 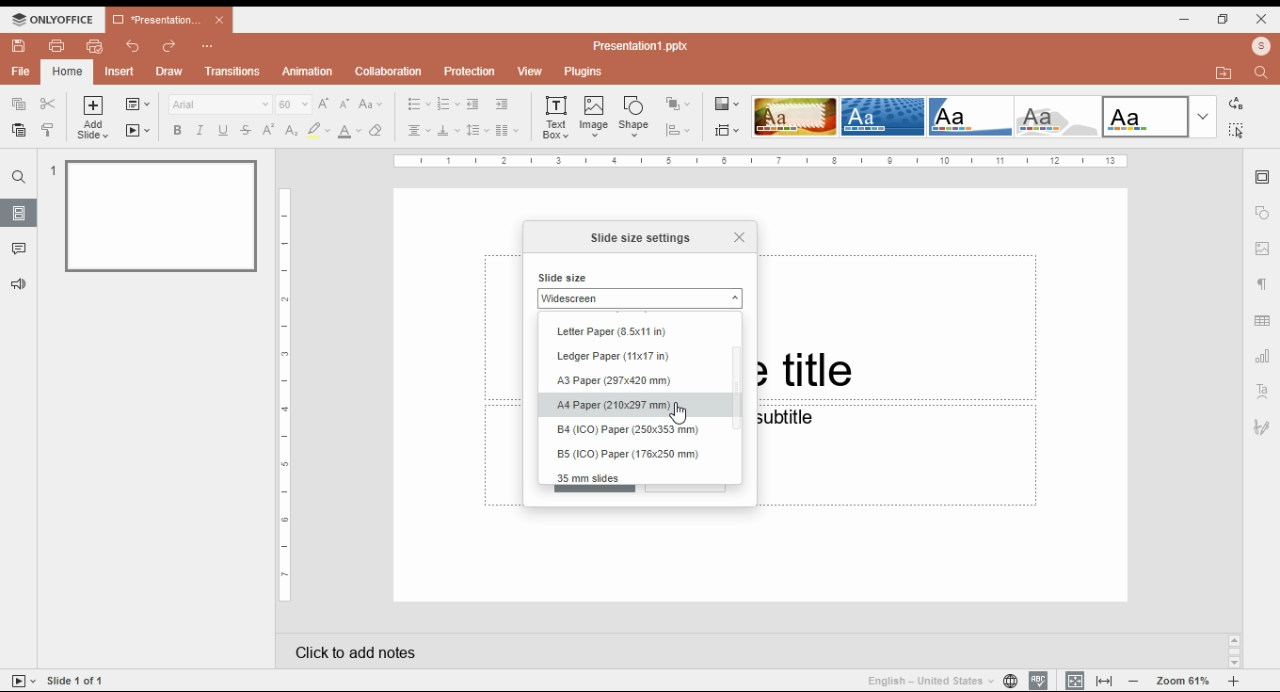 I want to click on decrease indent, so click(x=472, y=105).